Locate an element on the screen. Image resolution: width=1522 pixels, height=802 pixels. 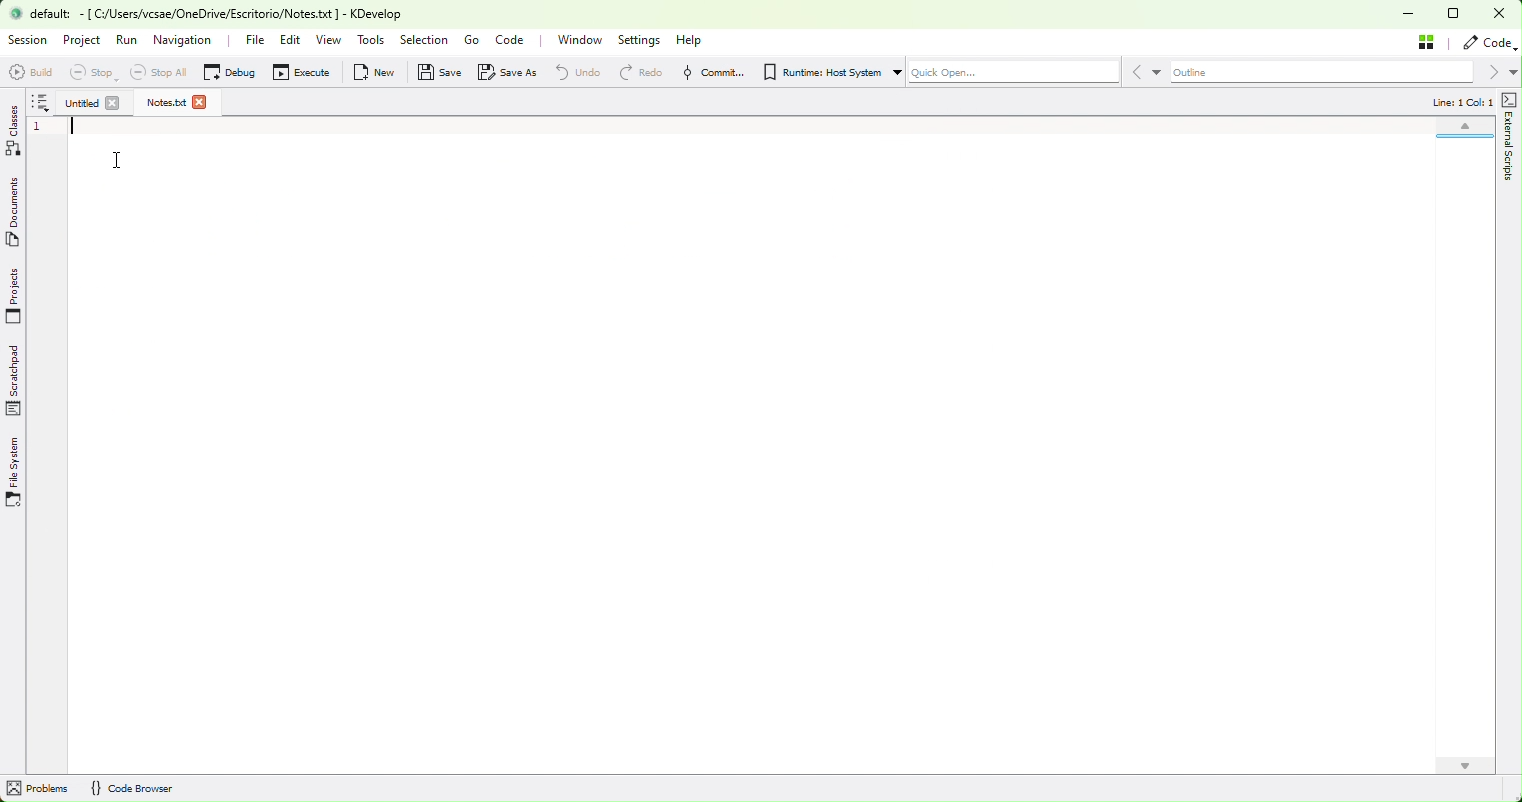
Project is located at coordinates (82, 42).